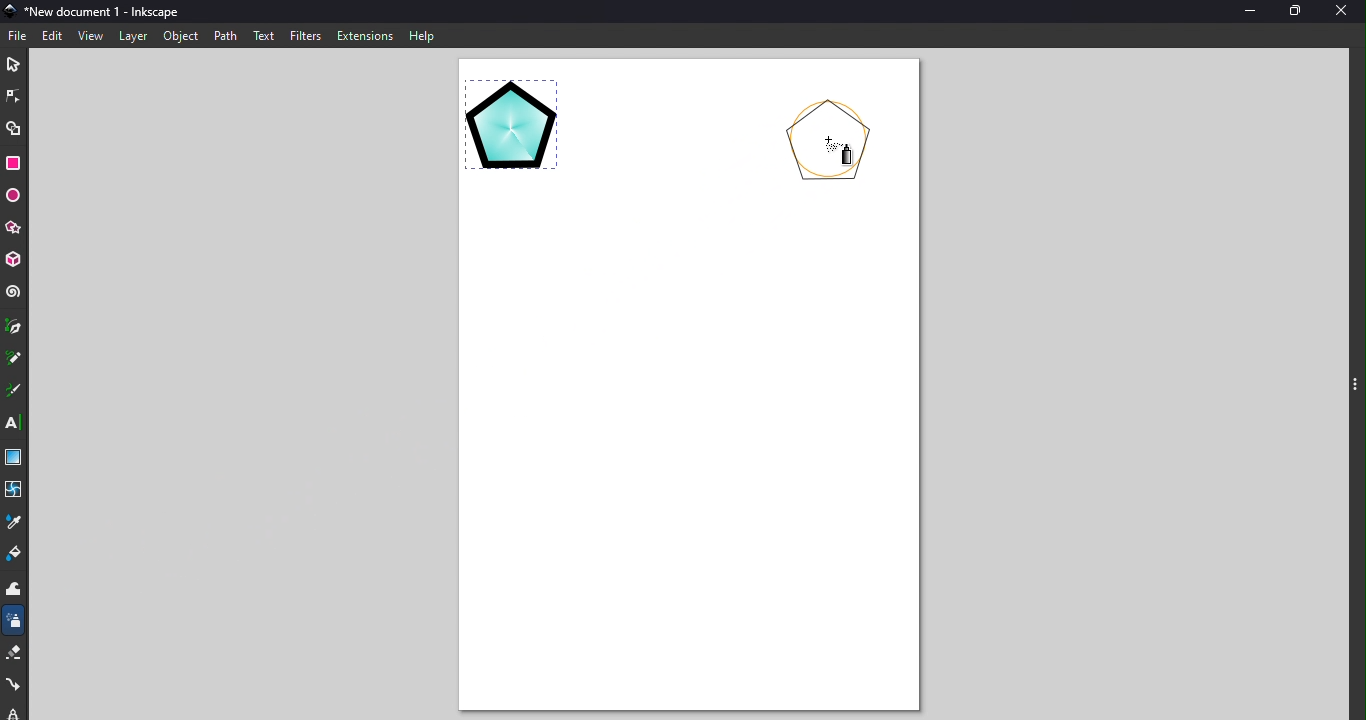  I want to click on Selector tool, so click(13, 63).